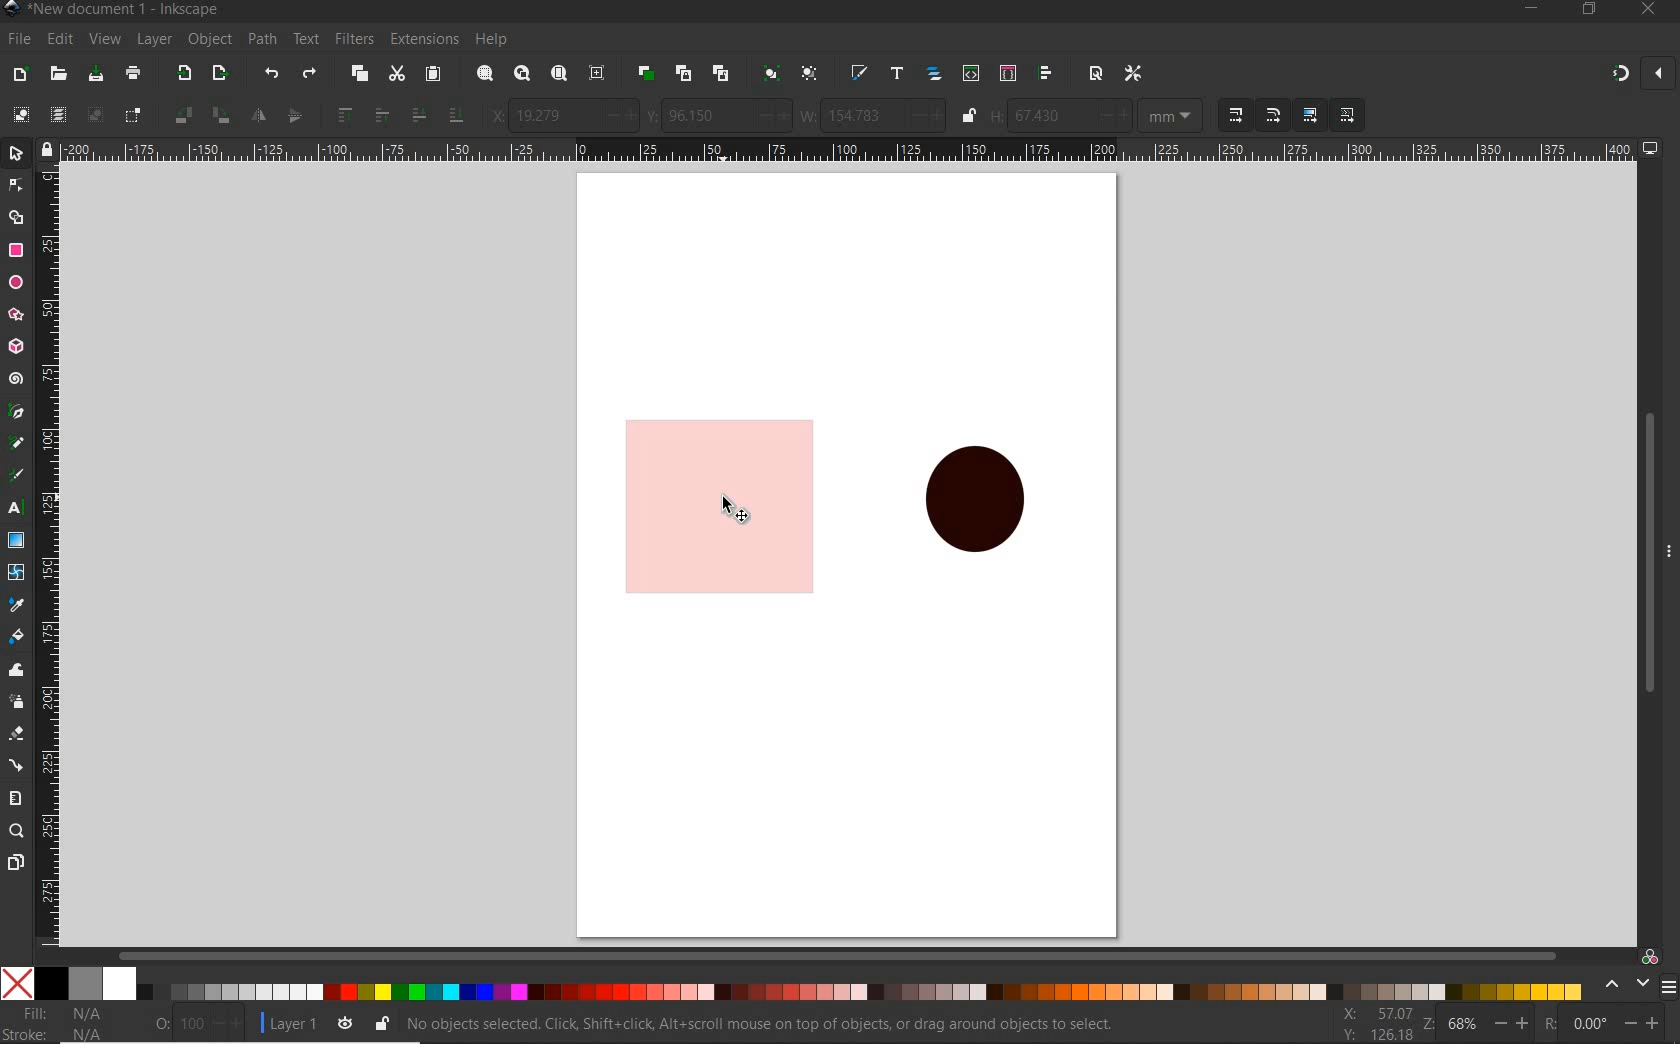 The height and width of the screenshot is (1044, 1680). What do you see at coordinates (20, 114) in the screenshot?
I see `select all` at bounding box center [20, 114].